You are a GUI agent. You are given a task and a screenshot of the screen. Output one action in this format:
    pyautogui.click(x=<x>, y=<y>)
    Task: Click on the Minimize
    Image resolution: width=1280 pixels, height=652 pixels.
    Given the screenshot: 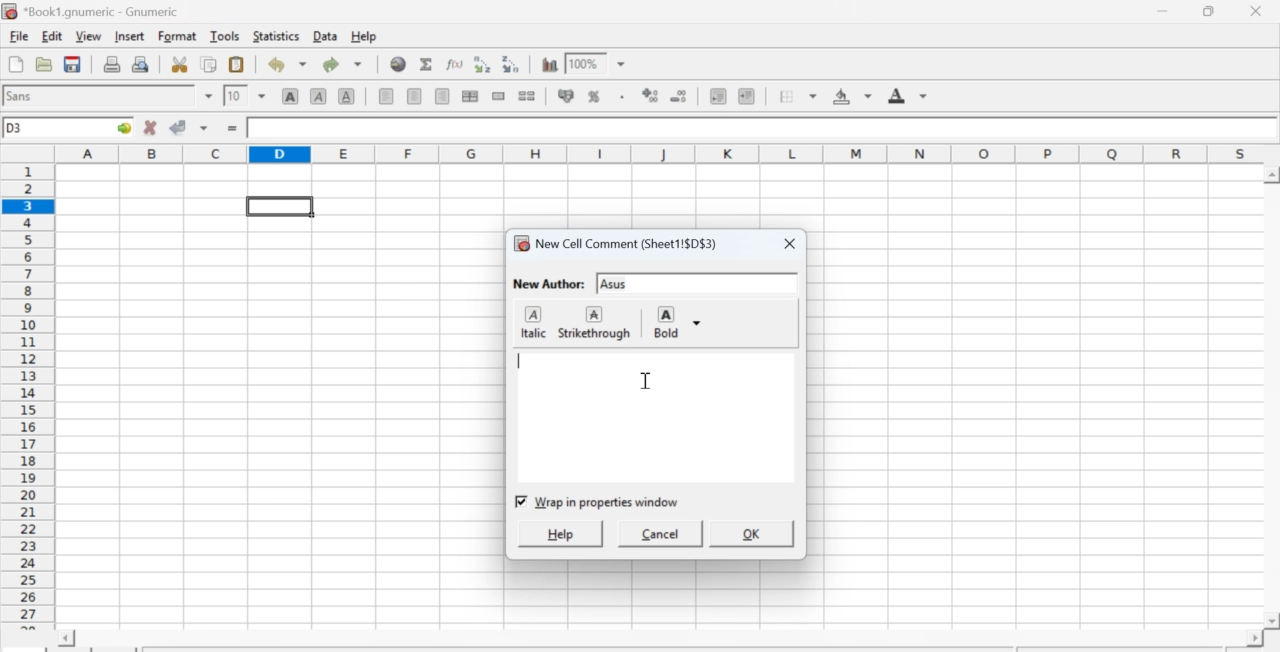 What is the action you would take?
    pyautogui.click(x=1162, y=12)
    